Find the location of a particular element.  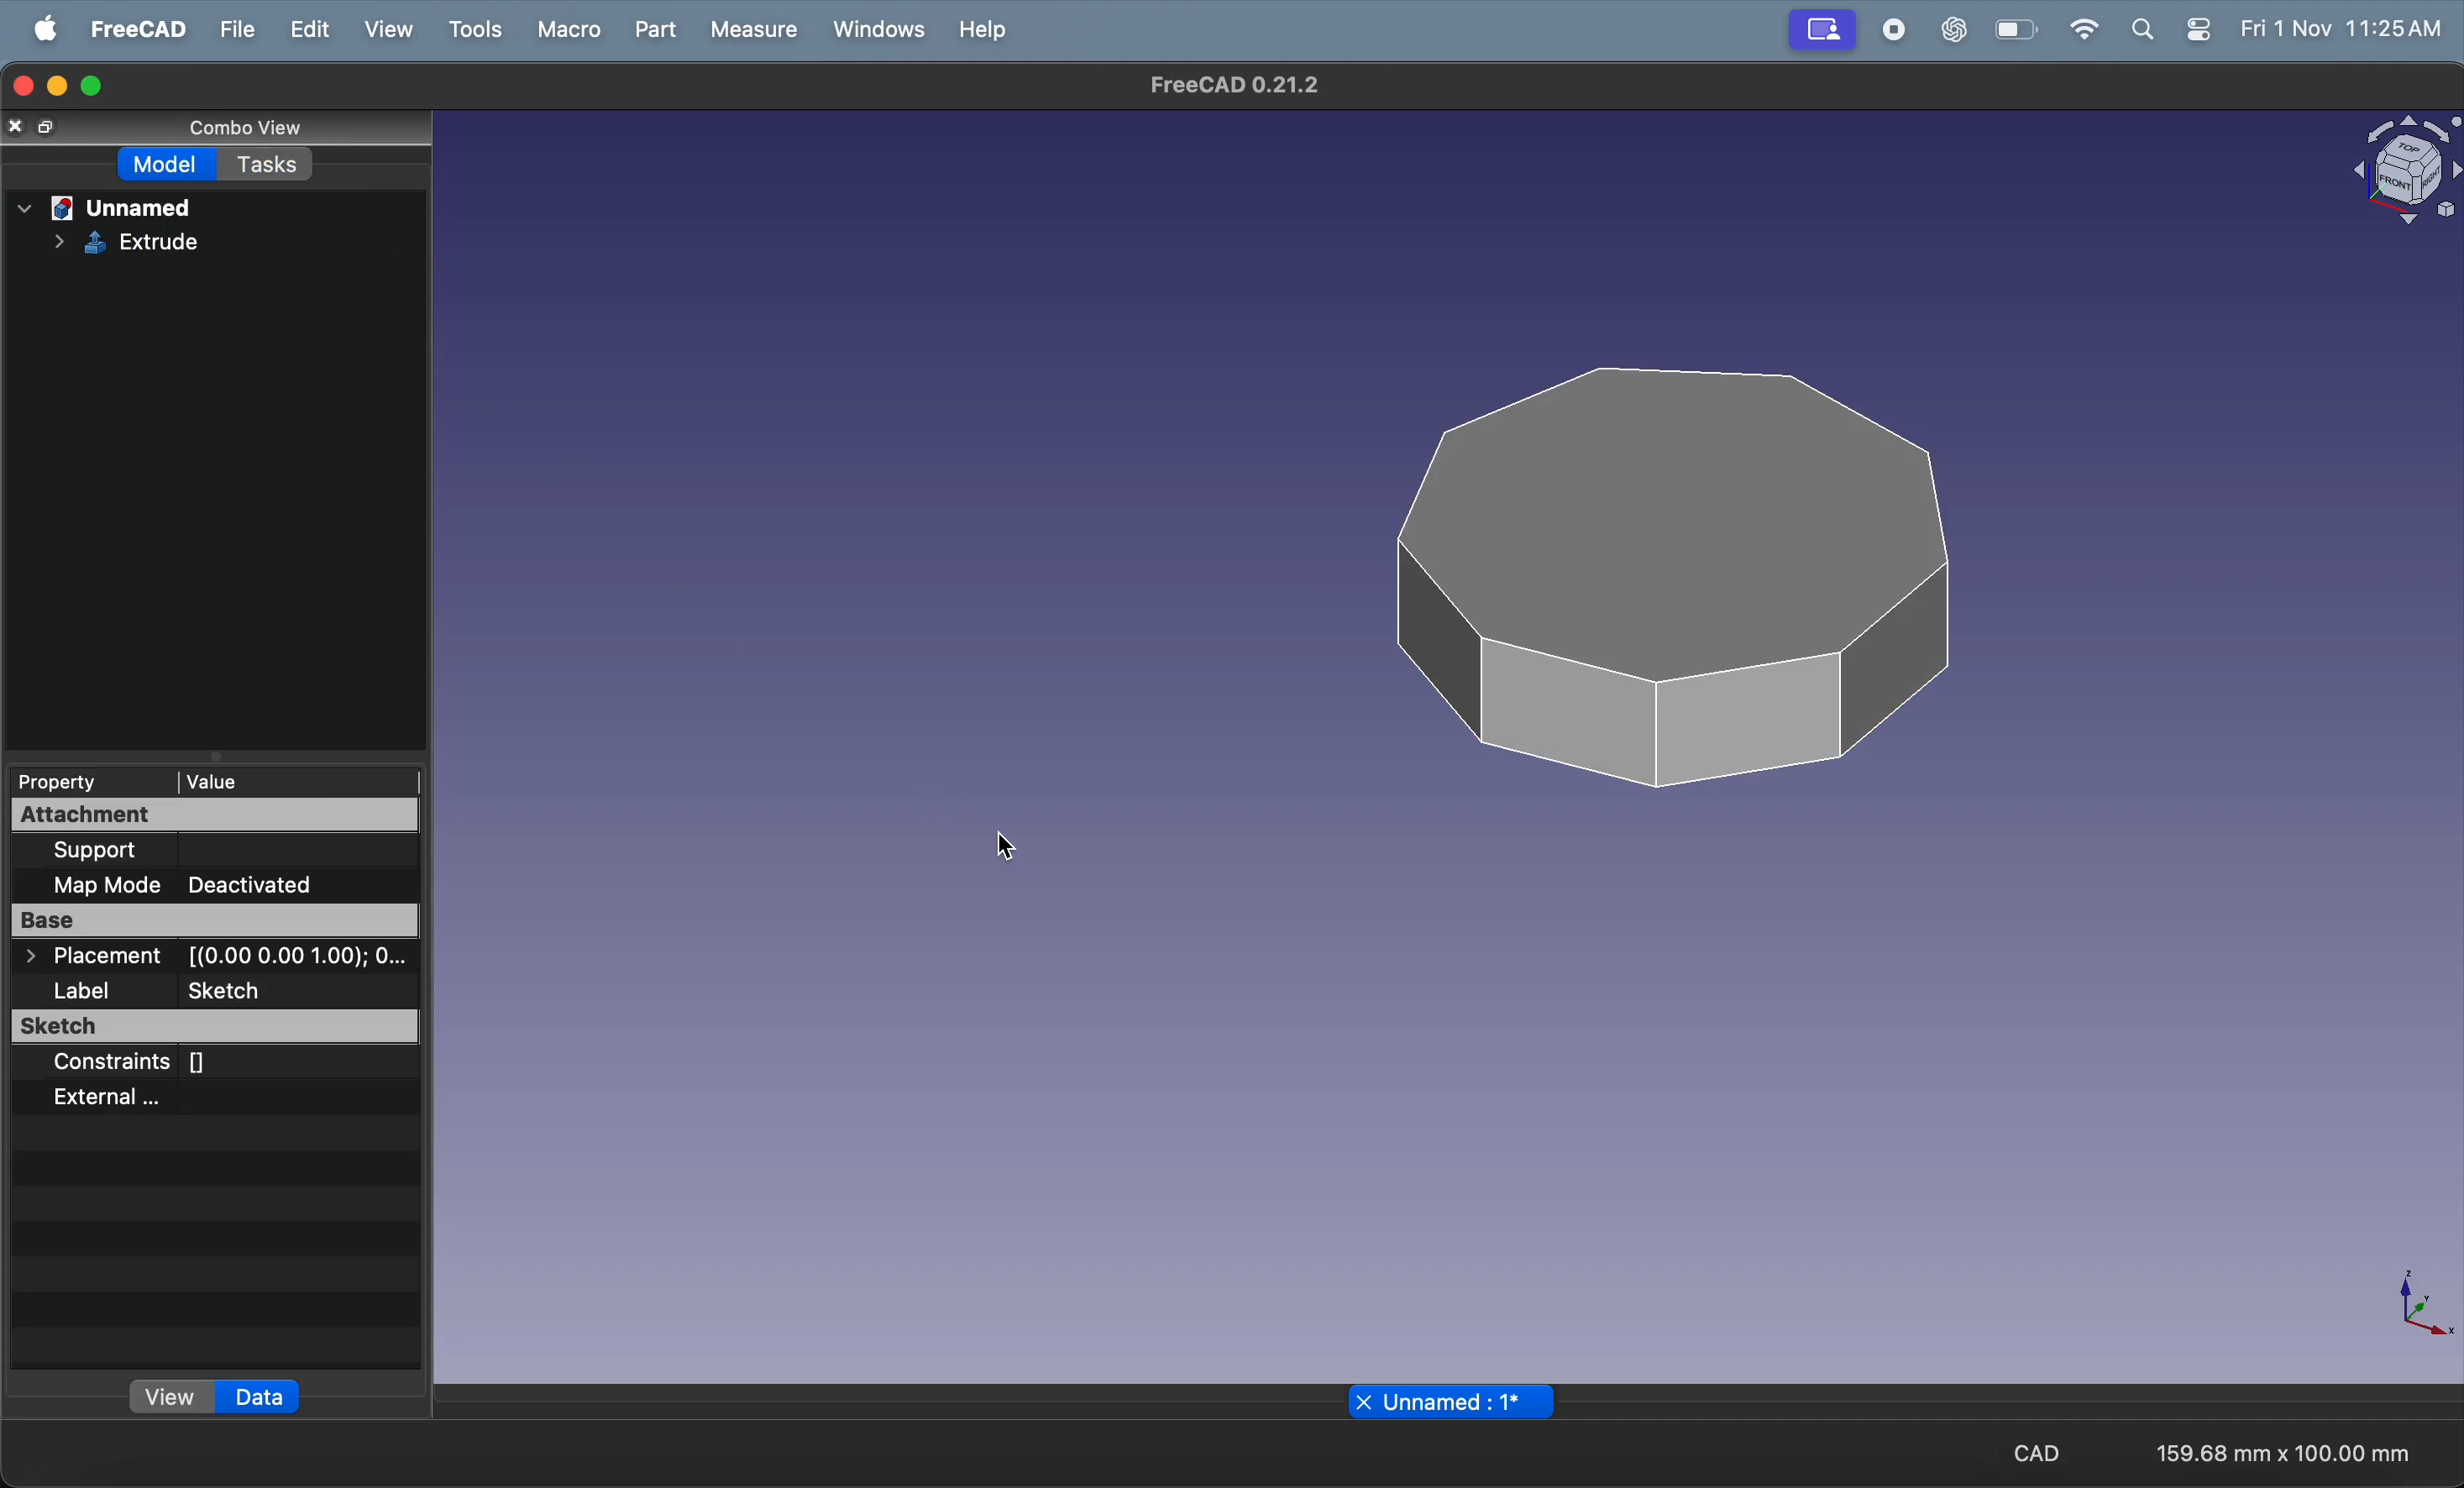

axis is located at coordinates (2414, 1306).